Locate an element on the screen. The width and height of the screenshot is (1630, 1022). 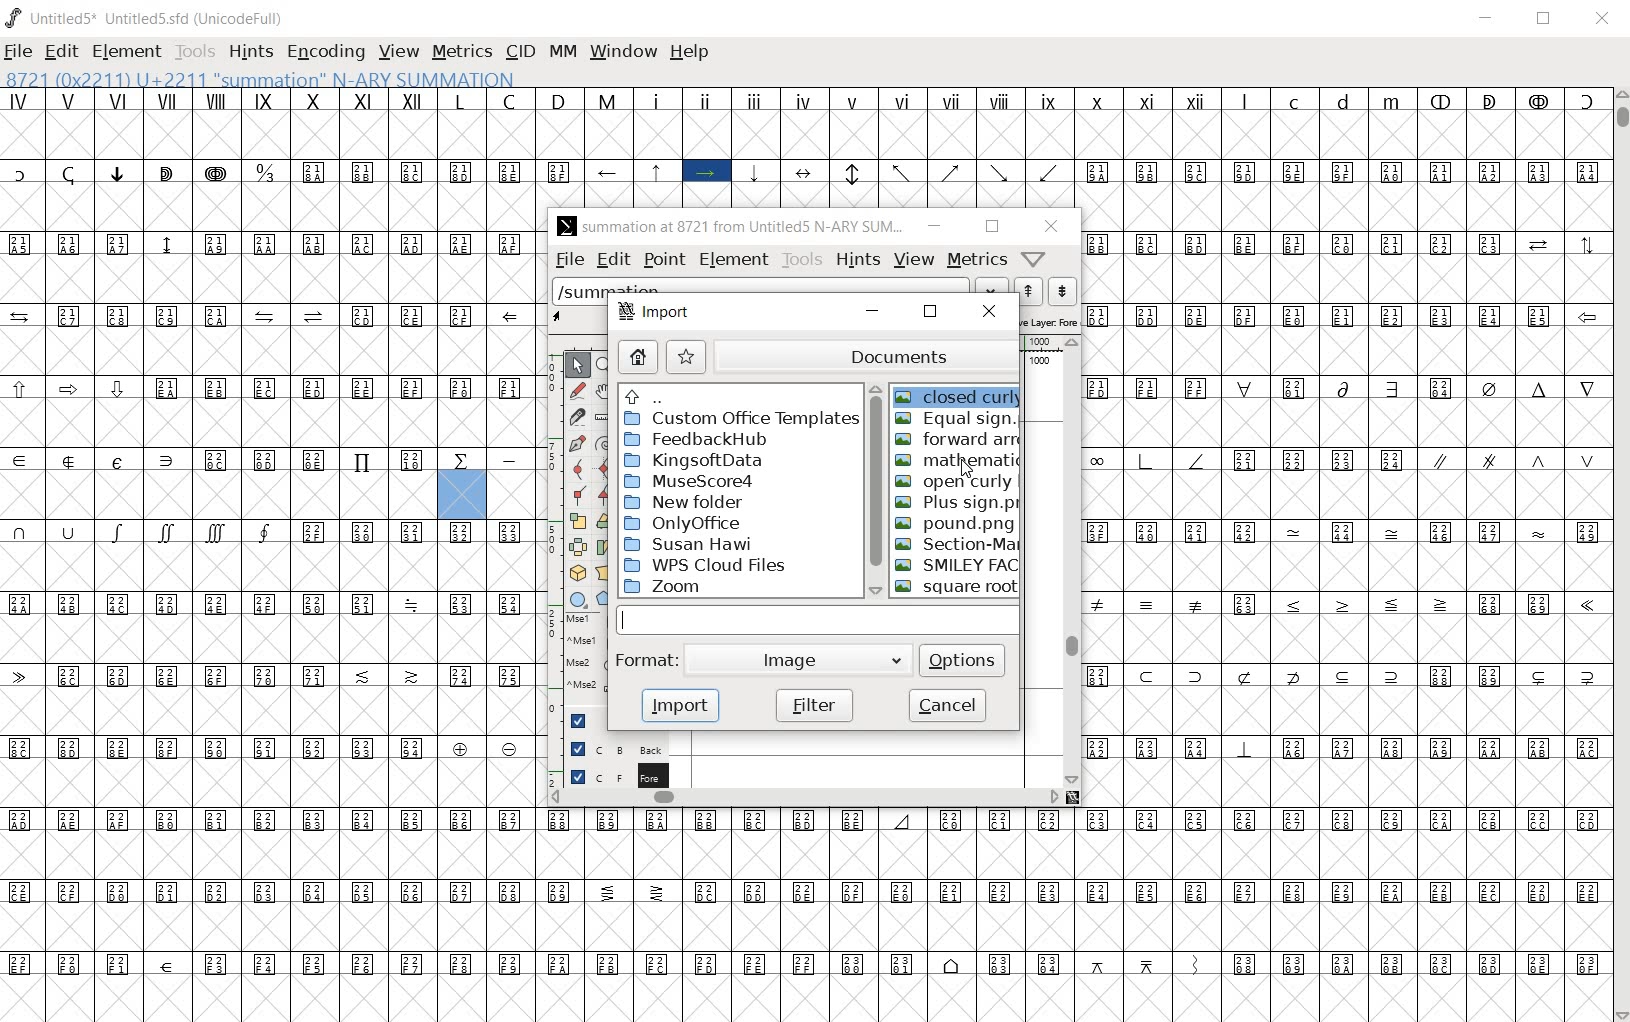
element is located at coordinates (733, 260).